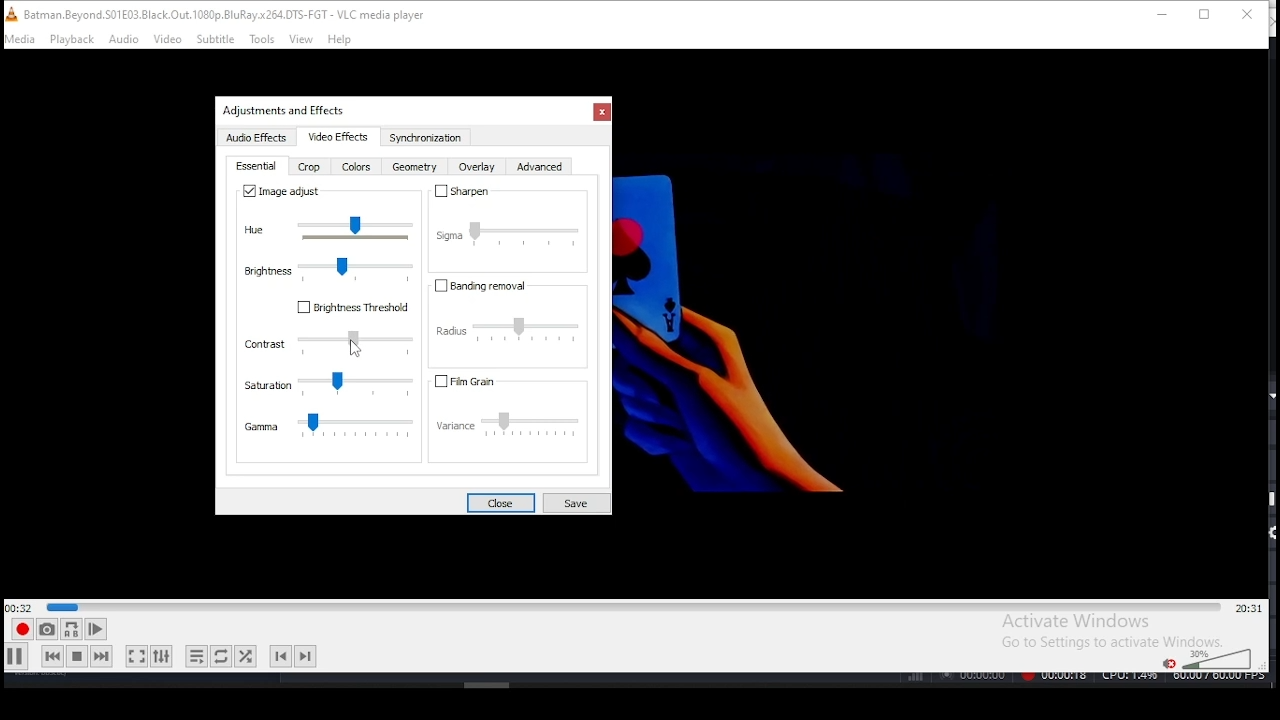 This screenshot has height=720, width=1280. Describe the element at coordinates (72, 40) in the screenshot. I see `playback` at that location.